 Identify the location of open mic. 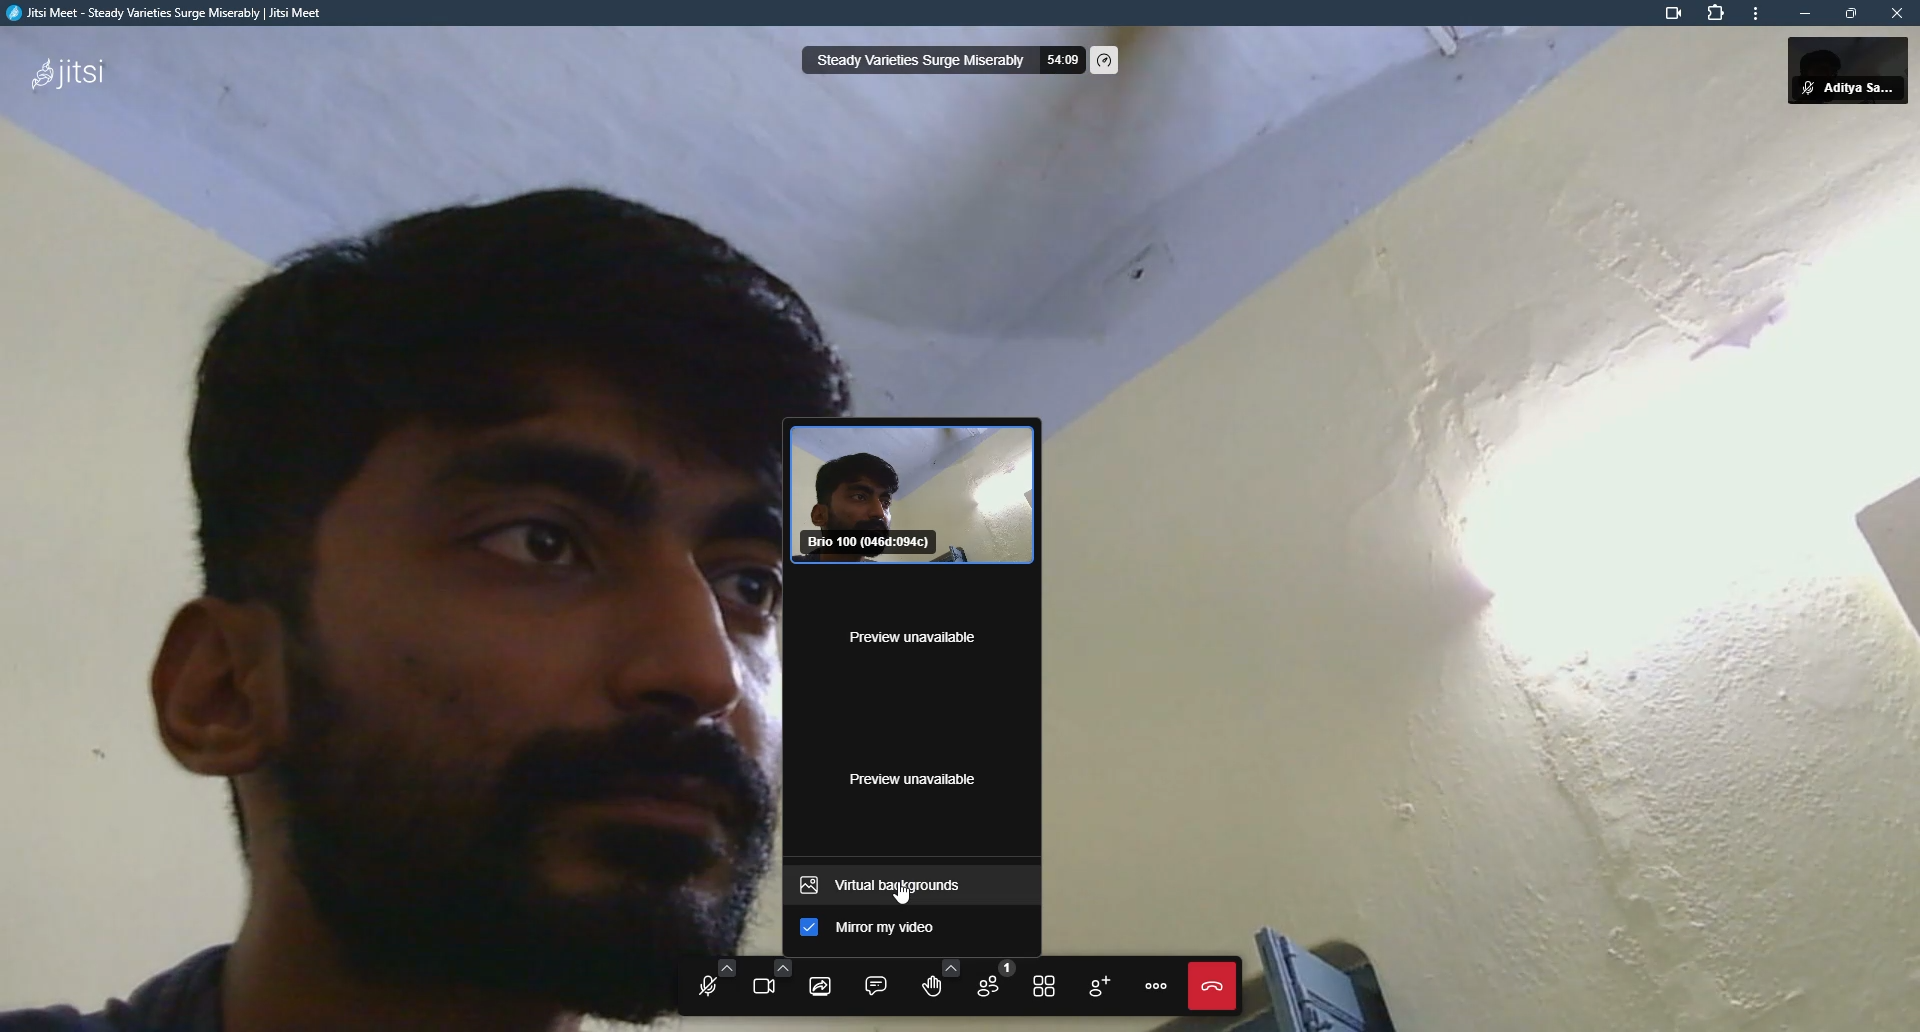
(708, 985).